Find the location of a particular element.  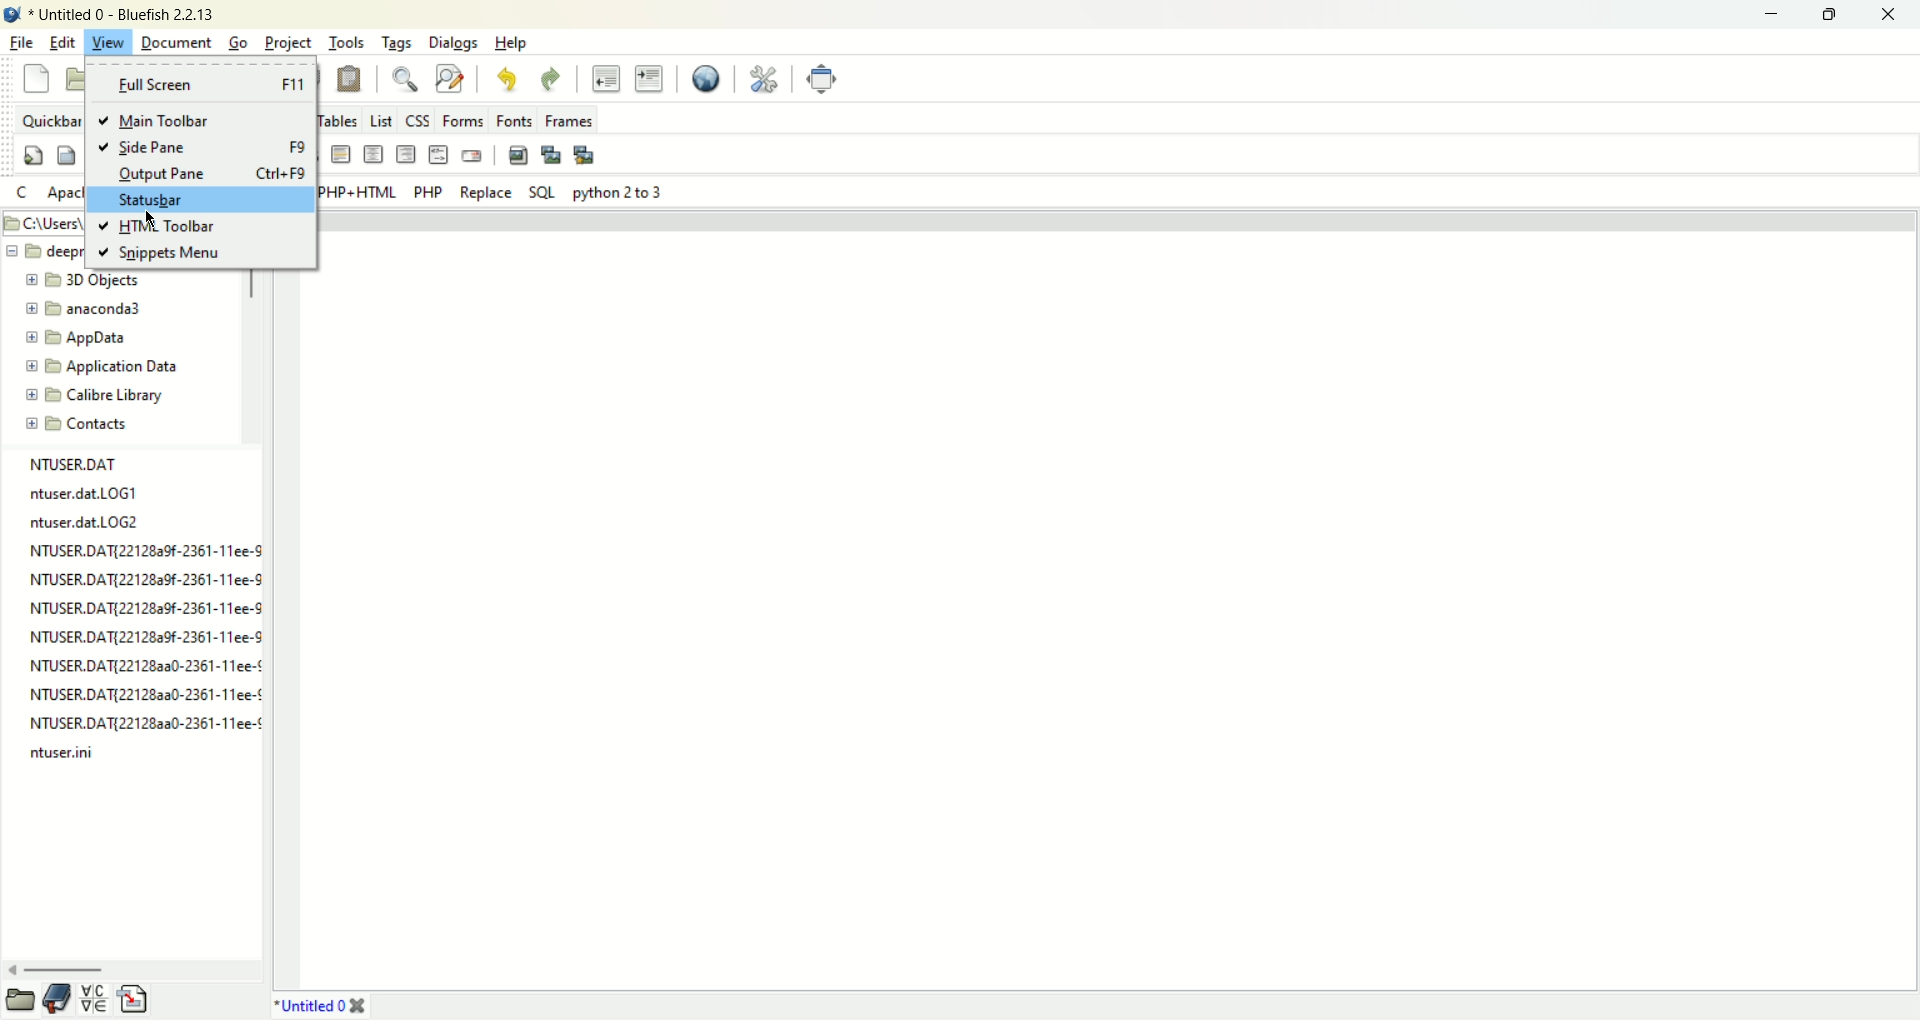

indent is located at coordinates (649, 77).